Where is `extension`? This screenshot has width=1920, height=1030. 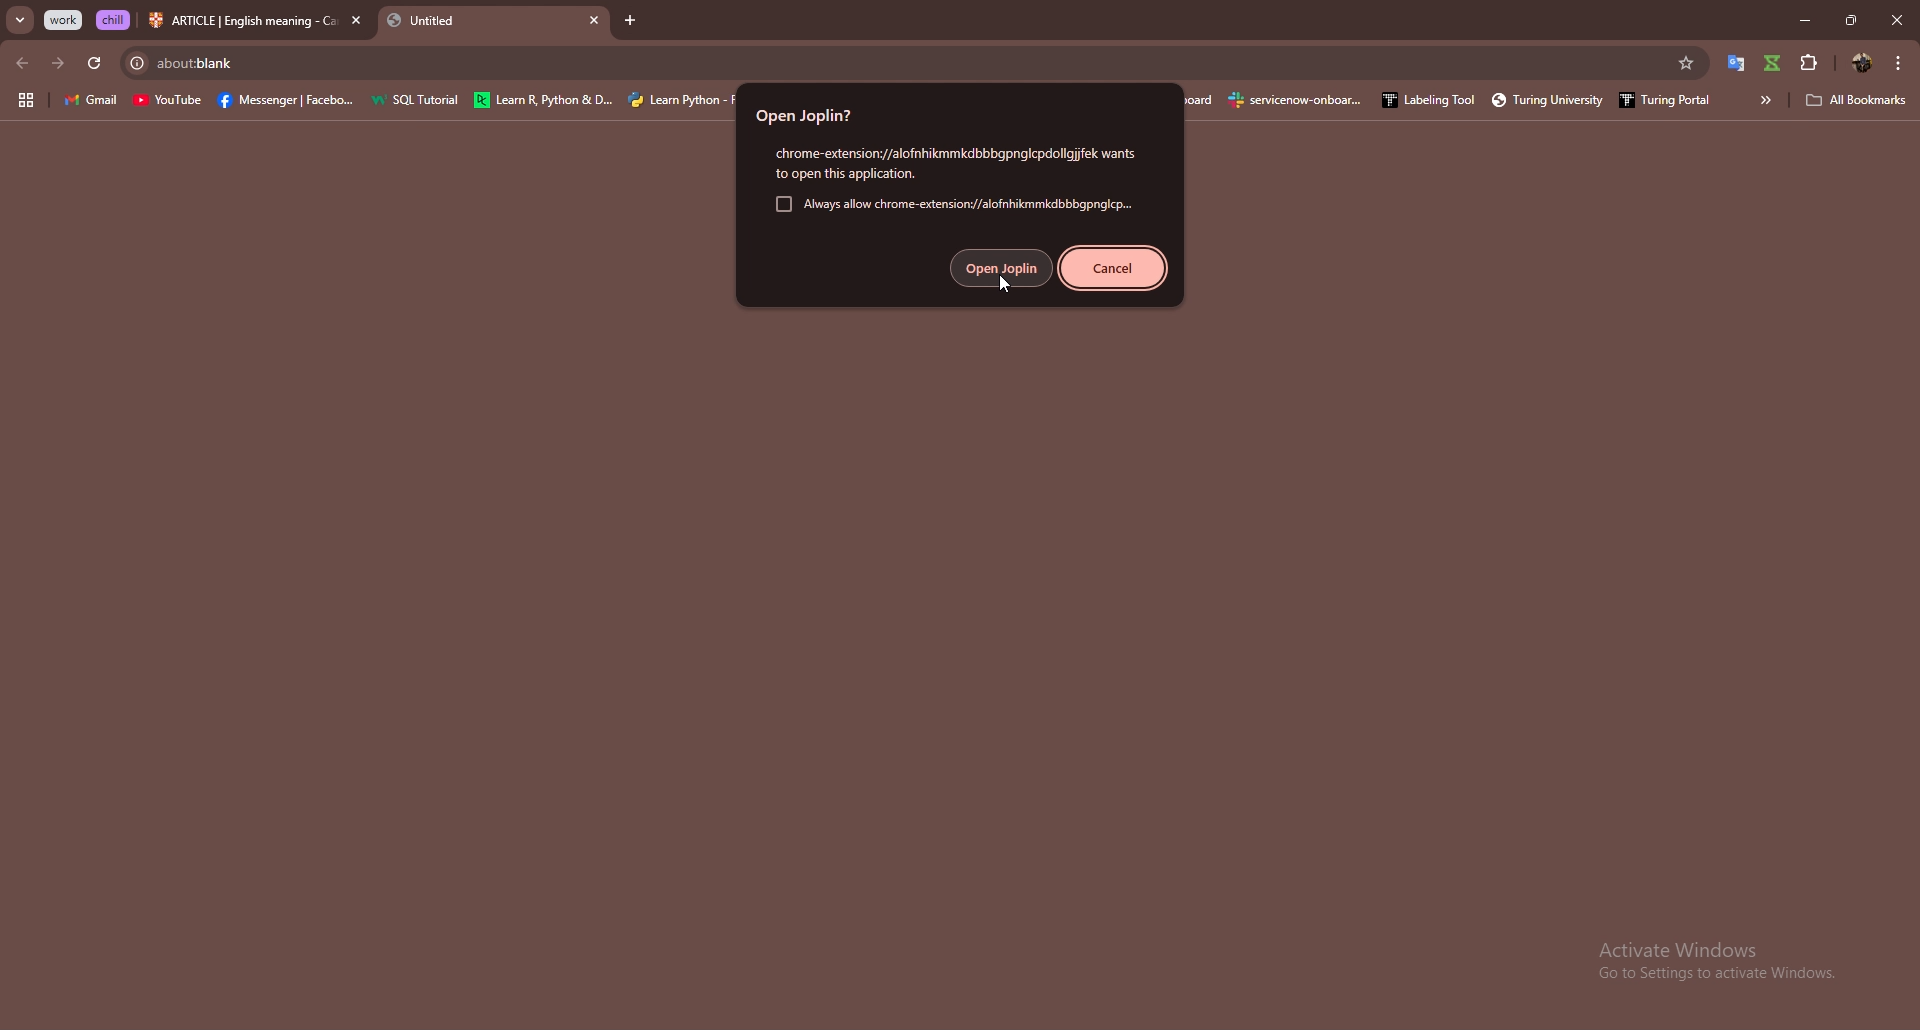
extension is located at coordinates (1732, 63).